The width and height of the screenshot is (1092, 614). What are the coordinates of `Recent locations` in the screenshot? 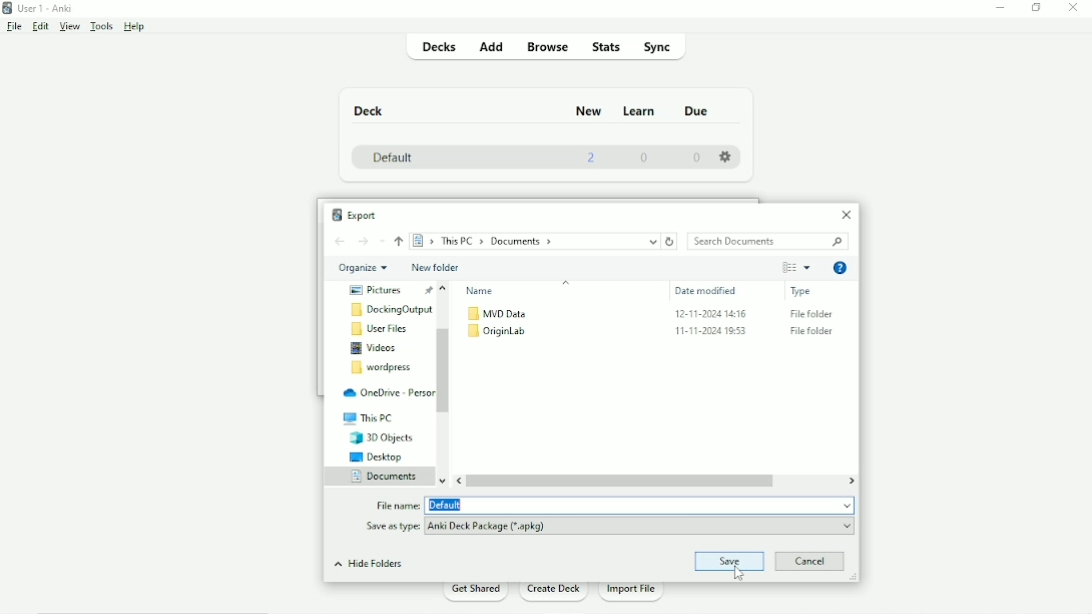 It's located at (383, 242).